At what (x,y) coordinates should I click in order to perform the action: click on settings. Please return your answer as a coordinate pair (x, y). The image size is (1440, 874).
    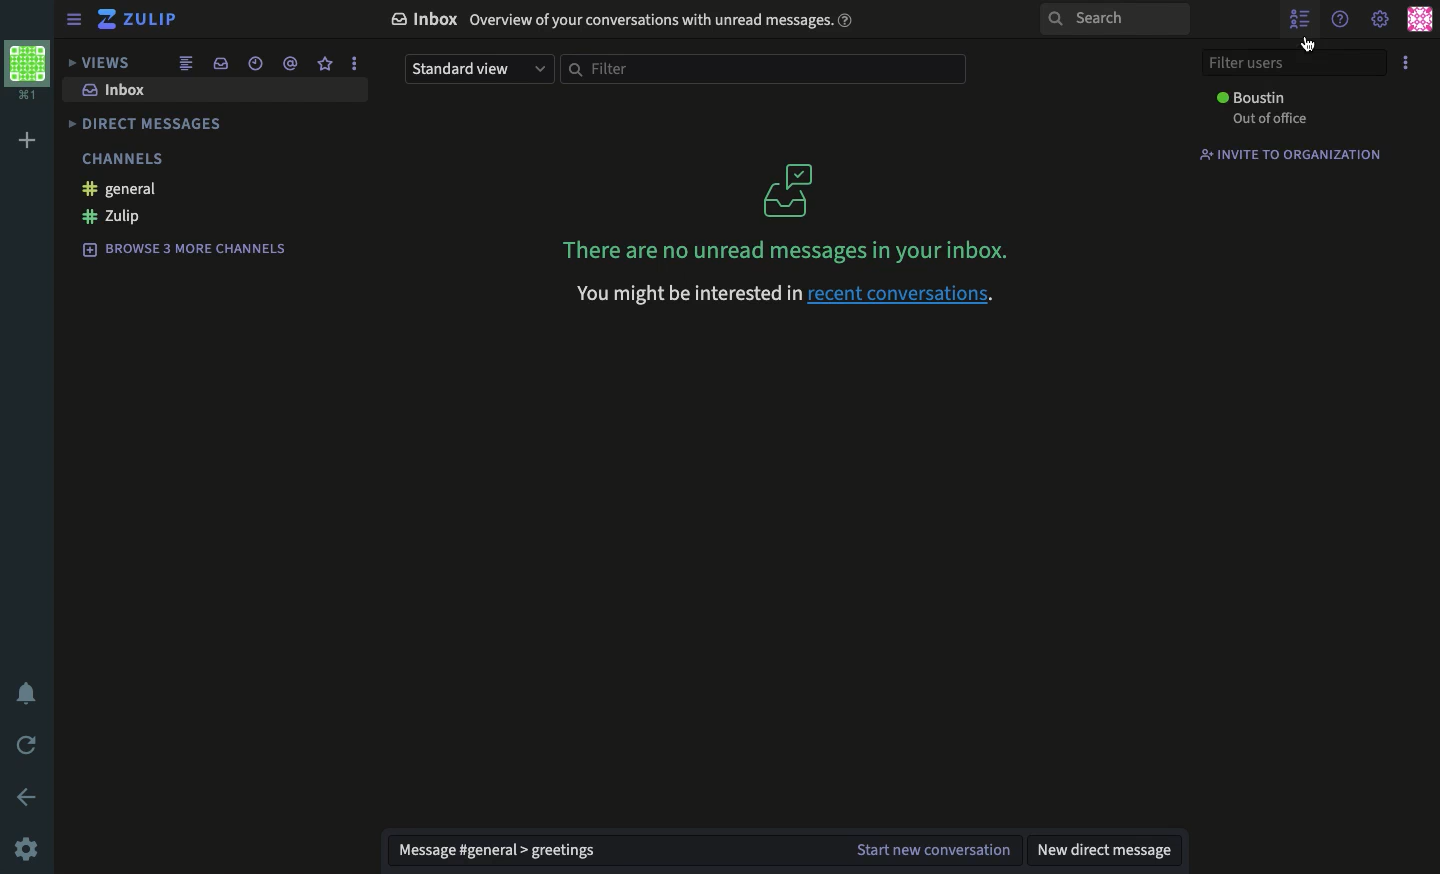
    Looking at the image, I should click on (26, 850).